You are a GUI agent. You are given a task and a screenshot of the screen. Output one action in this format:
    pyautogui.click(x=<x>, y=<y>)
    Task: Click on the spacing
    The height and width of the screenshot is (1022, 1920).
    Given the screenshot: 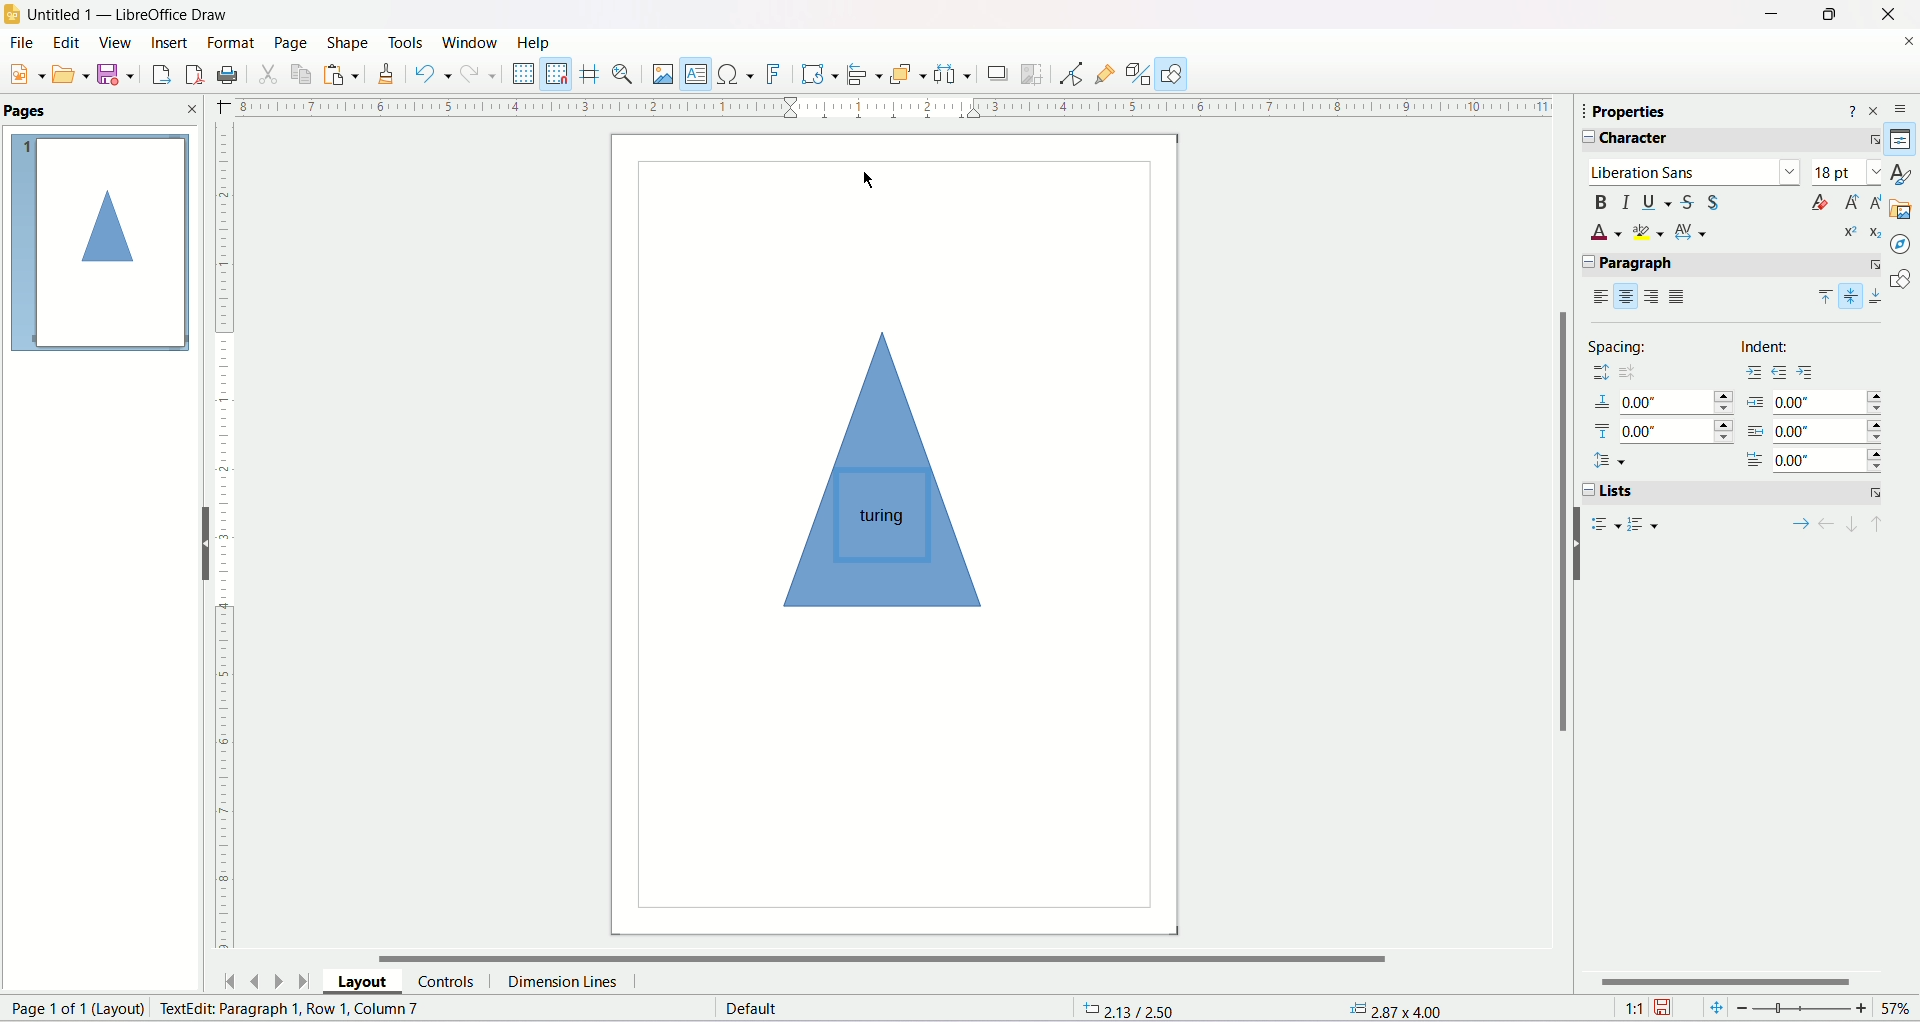 What is the action you would take?
    pyautogui.click(x=1659, y=405)
    